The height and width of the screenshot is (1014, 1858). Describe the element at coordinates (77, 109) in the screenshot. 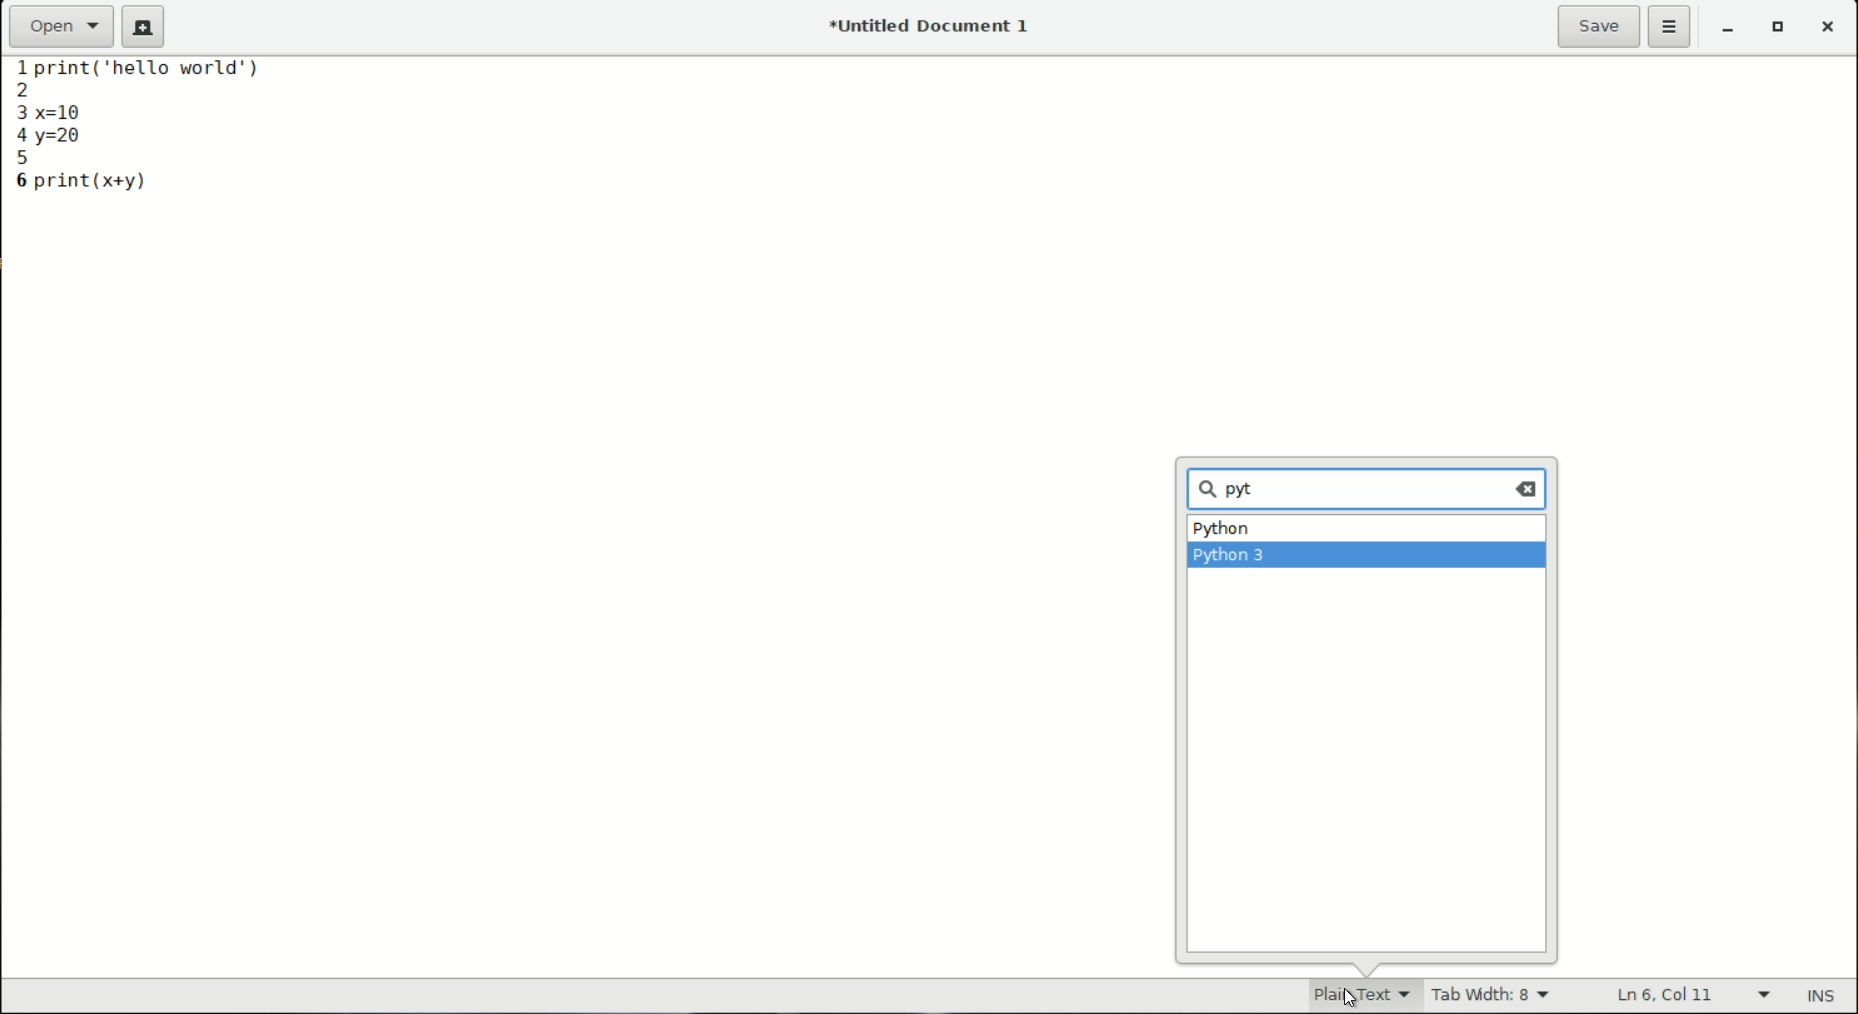

I see `x equation` at that location.